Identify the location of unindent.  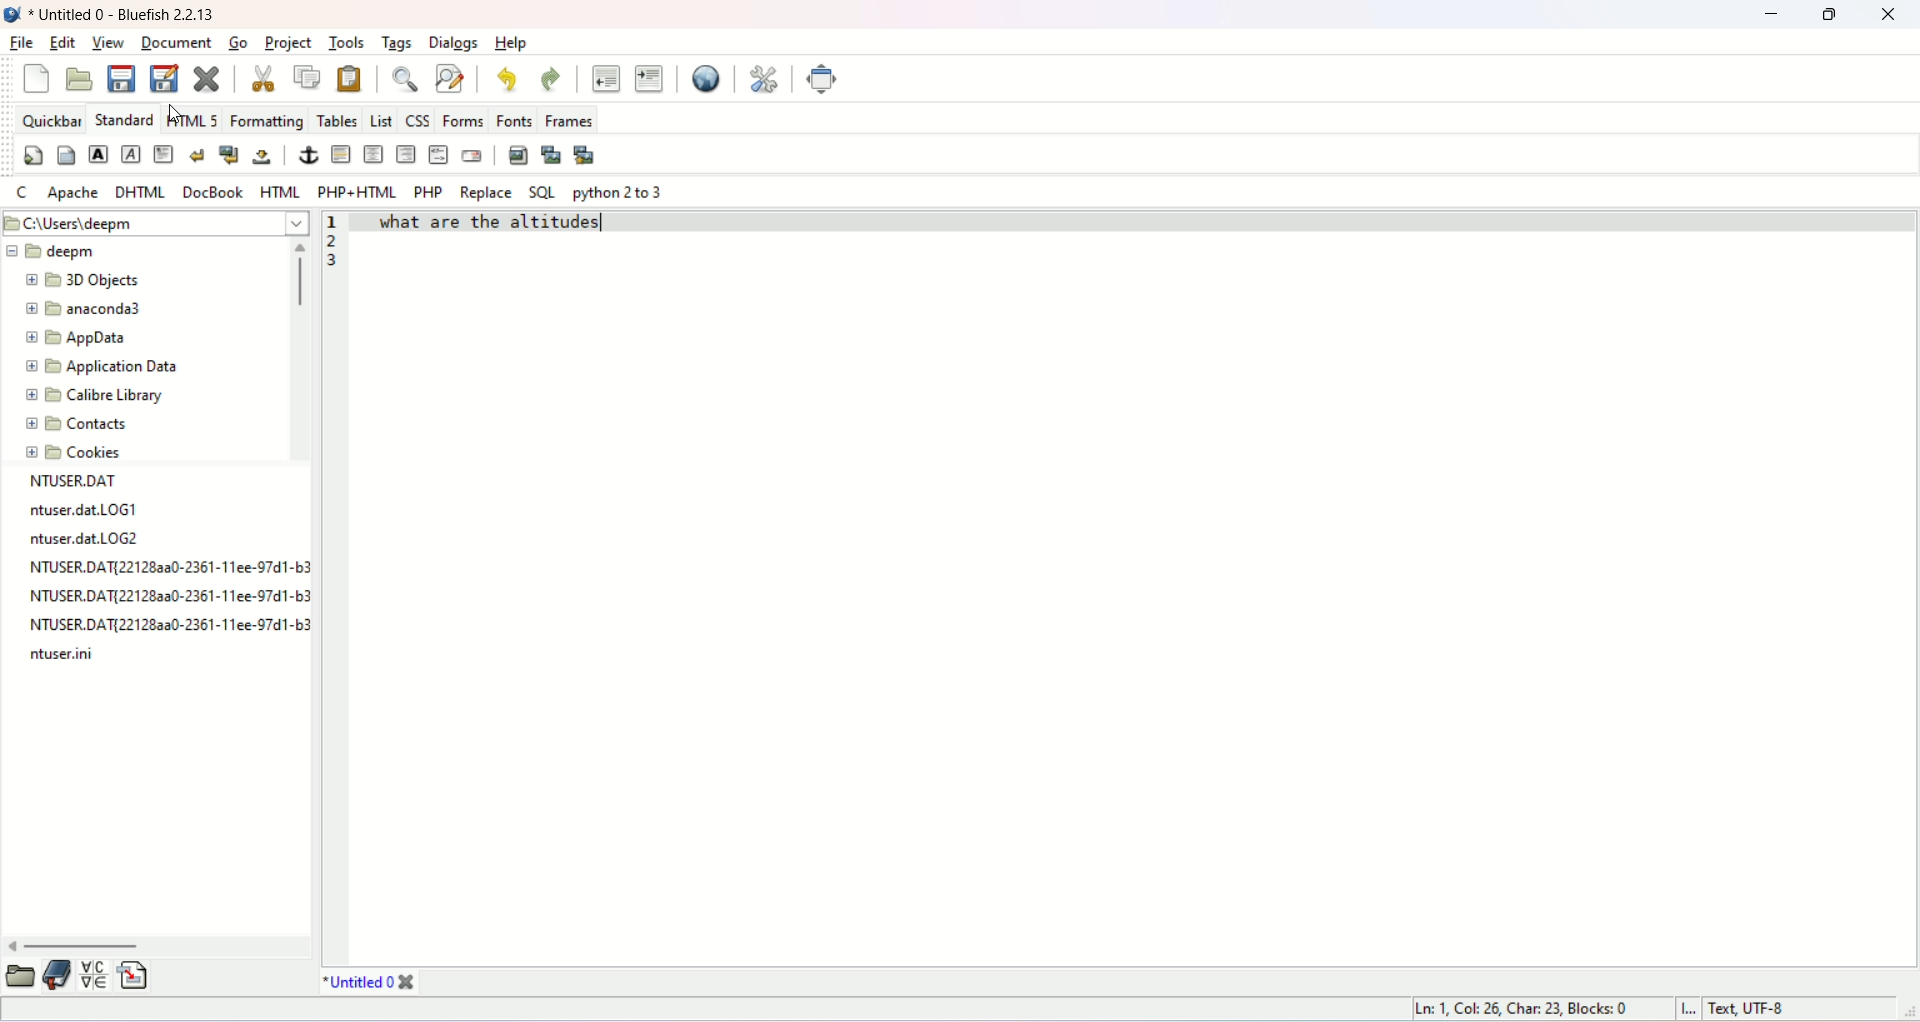
(608, 78).